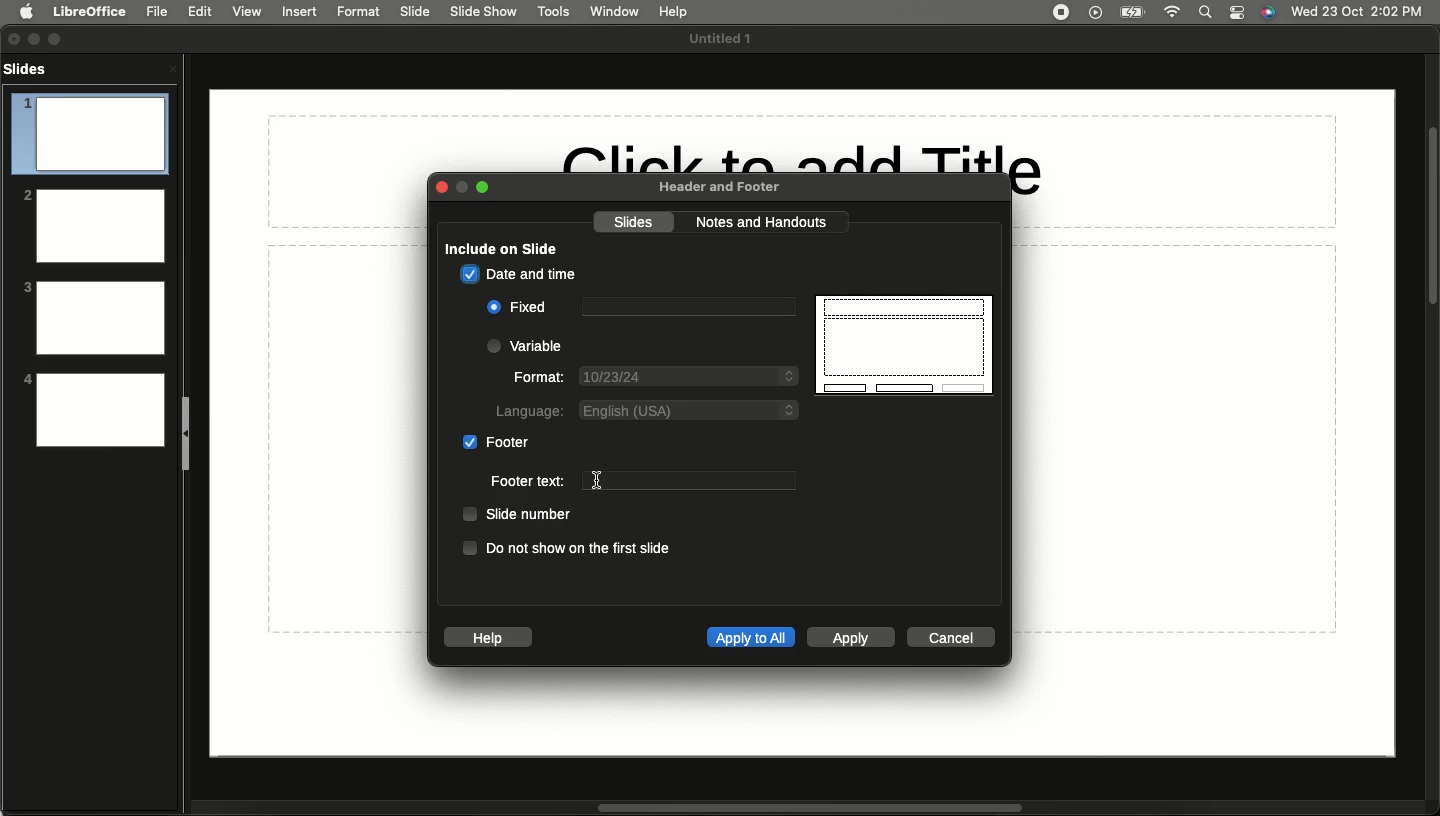 This screenshot has height=816, width=1440. What do you see at coordinates (716, 188) in the screenshot?
I see `Header and footer` at bounding box center [716, 188].